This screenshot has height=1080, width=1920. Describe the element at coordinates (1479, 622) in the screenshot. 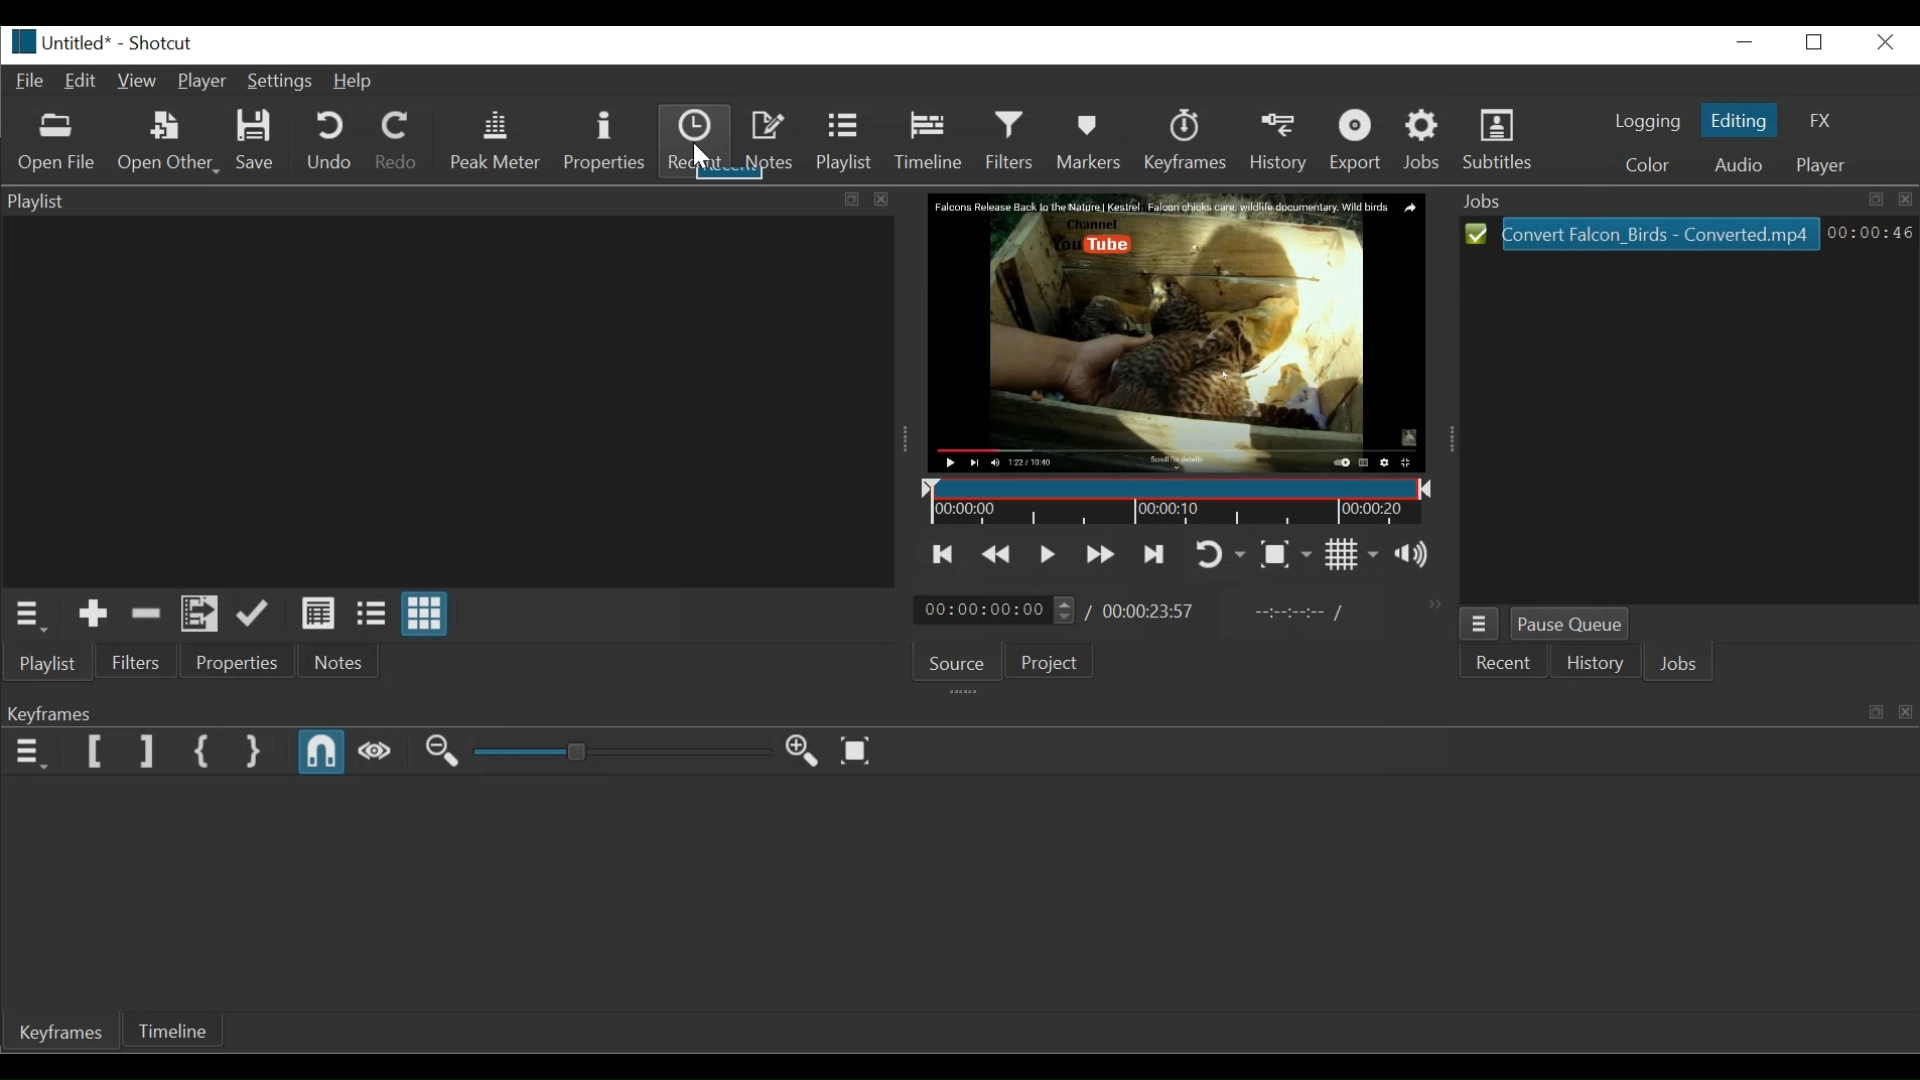

I see `Jobs menu` at that location.